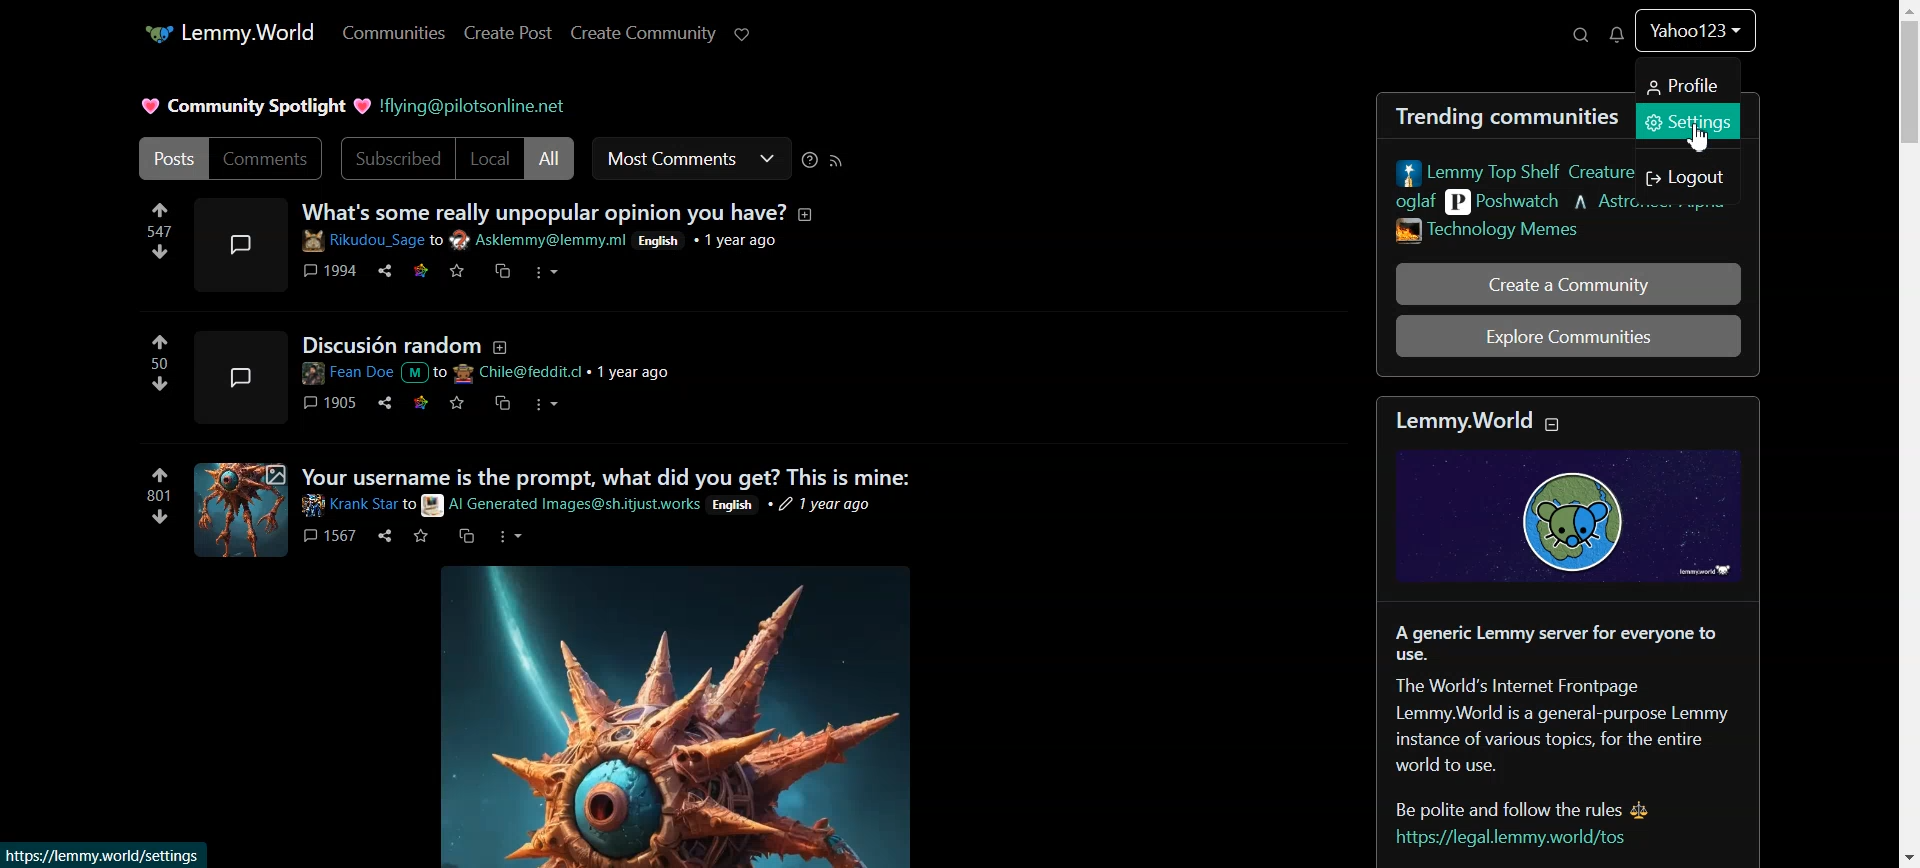 This screenshot has width=1920, height=868. What do you see at coordinates (395, 159) in the screenshot?
I see `Subscribed` at bounding box center [395, 159].